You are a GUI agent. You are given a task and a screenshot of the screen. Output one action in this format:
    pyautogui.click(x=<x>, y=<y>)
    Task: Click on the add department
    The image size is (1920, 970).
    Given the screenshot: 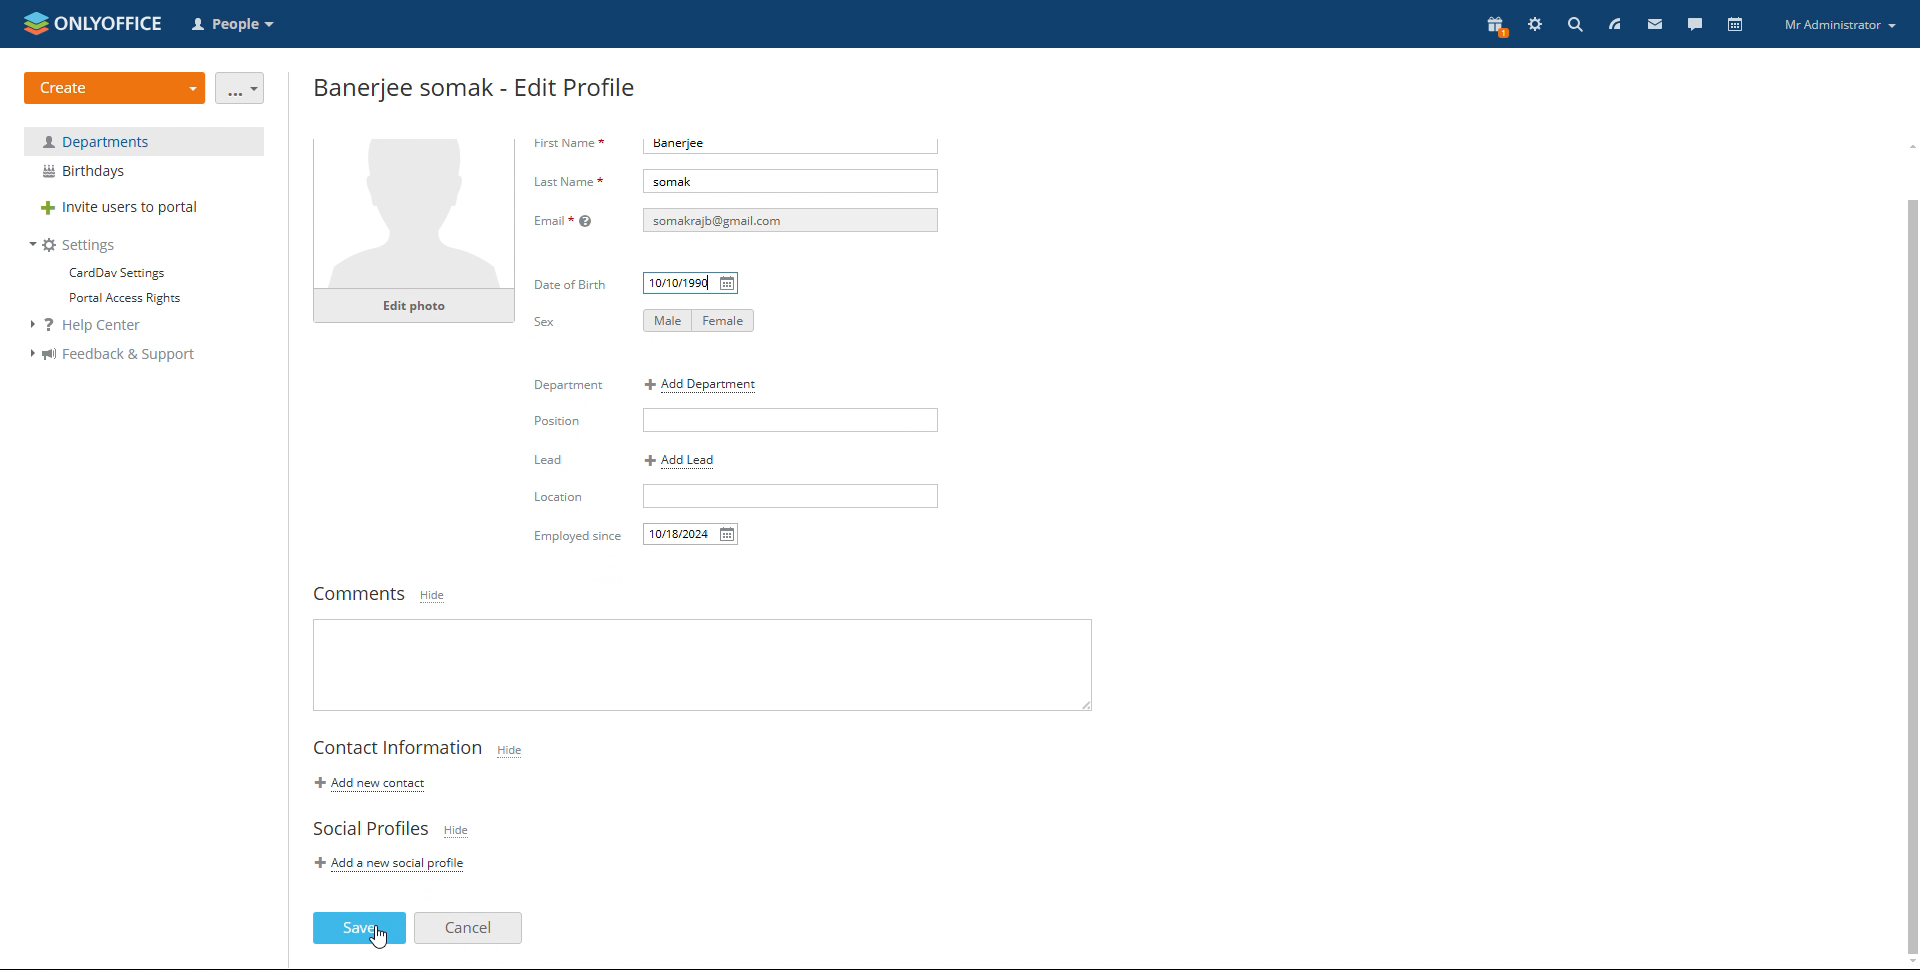 What is the action you would take?
    pyautogui.click(x=708, y=385)
    